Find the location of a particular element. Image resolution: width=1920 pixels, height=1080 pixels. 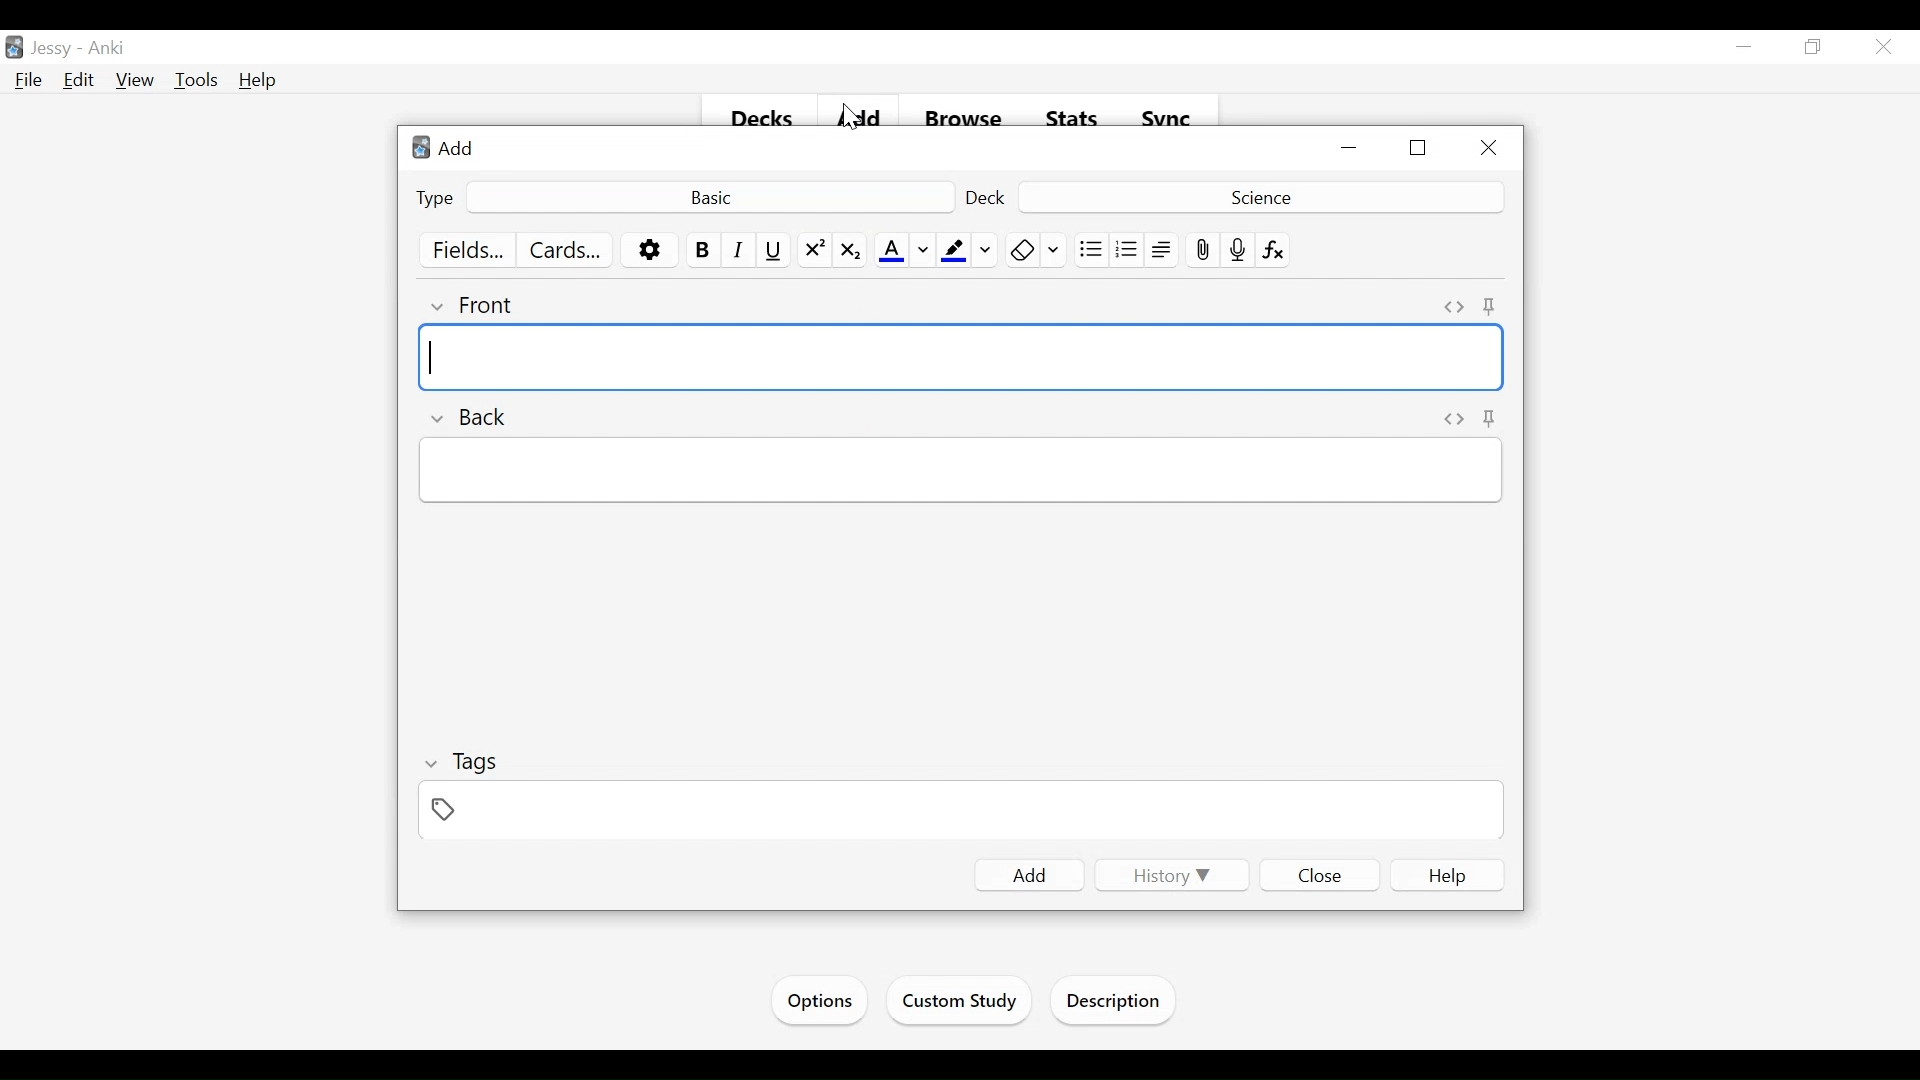

Superscript is located at coordinates (815, 251).